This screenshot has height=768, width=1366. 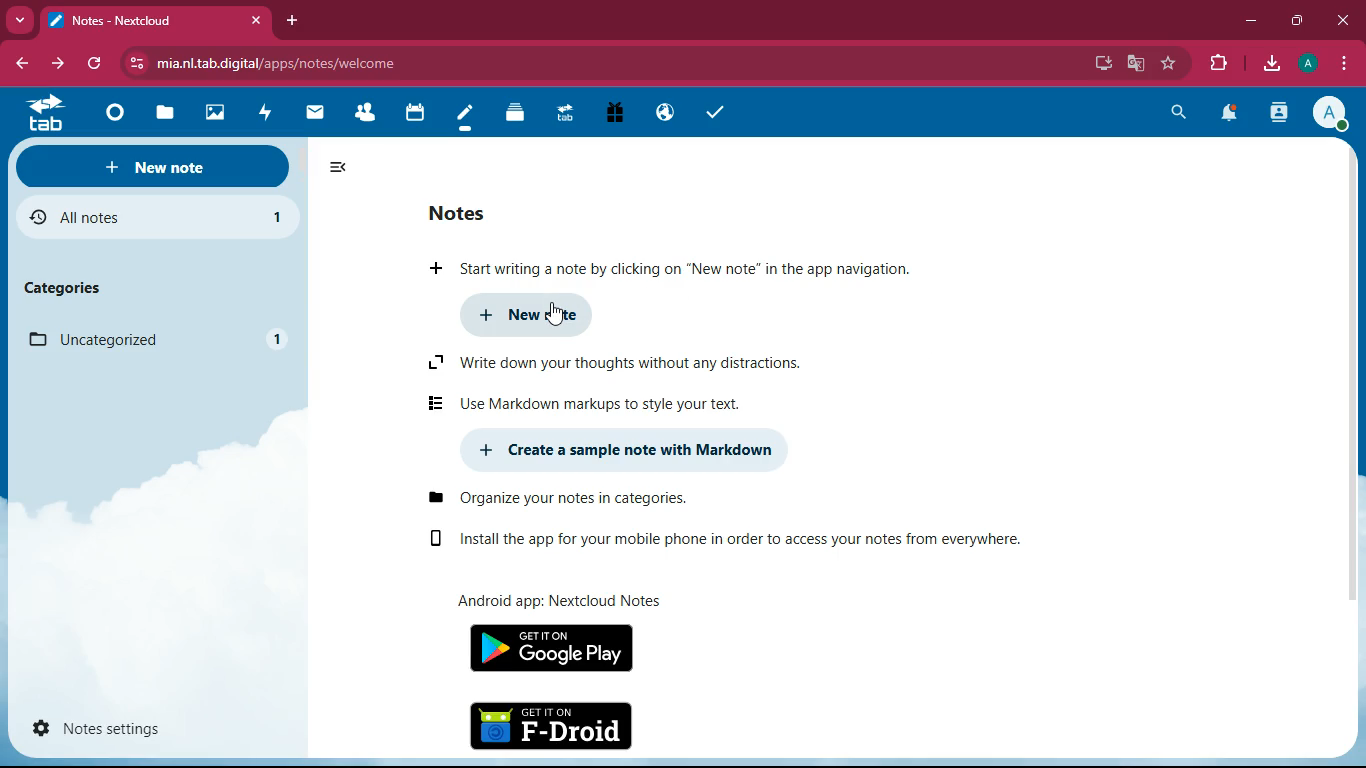 I want to click on notes settings, so click(x=101, y=727).